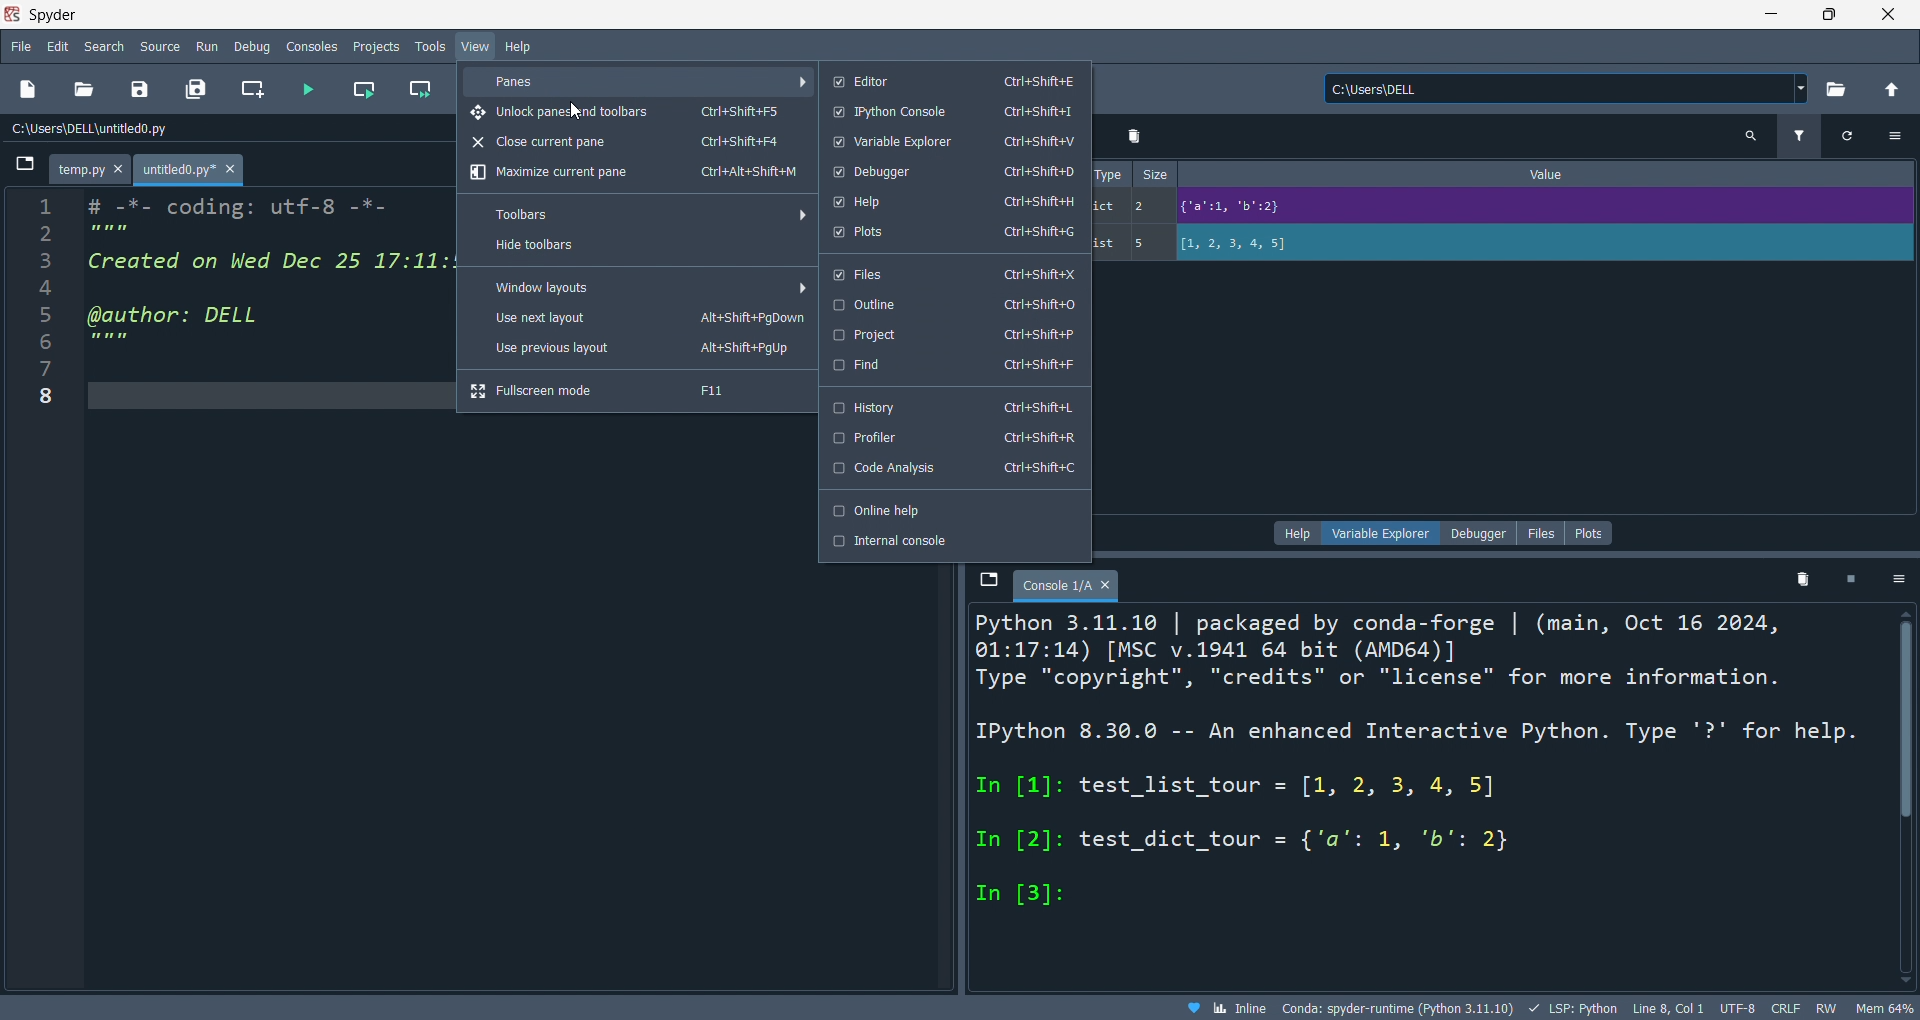 The width and height of the screenshot is (1920, 1020). I want to click on editor, so click(950, 80).